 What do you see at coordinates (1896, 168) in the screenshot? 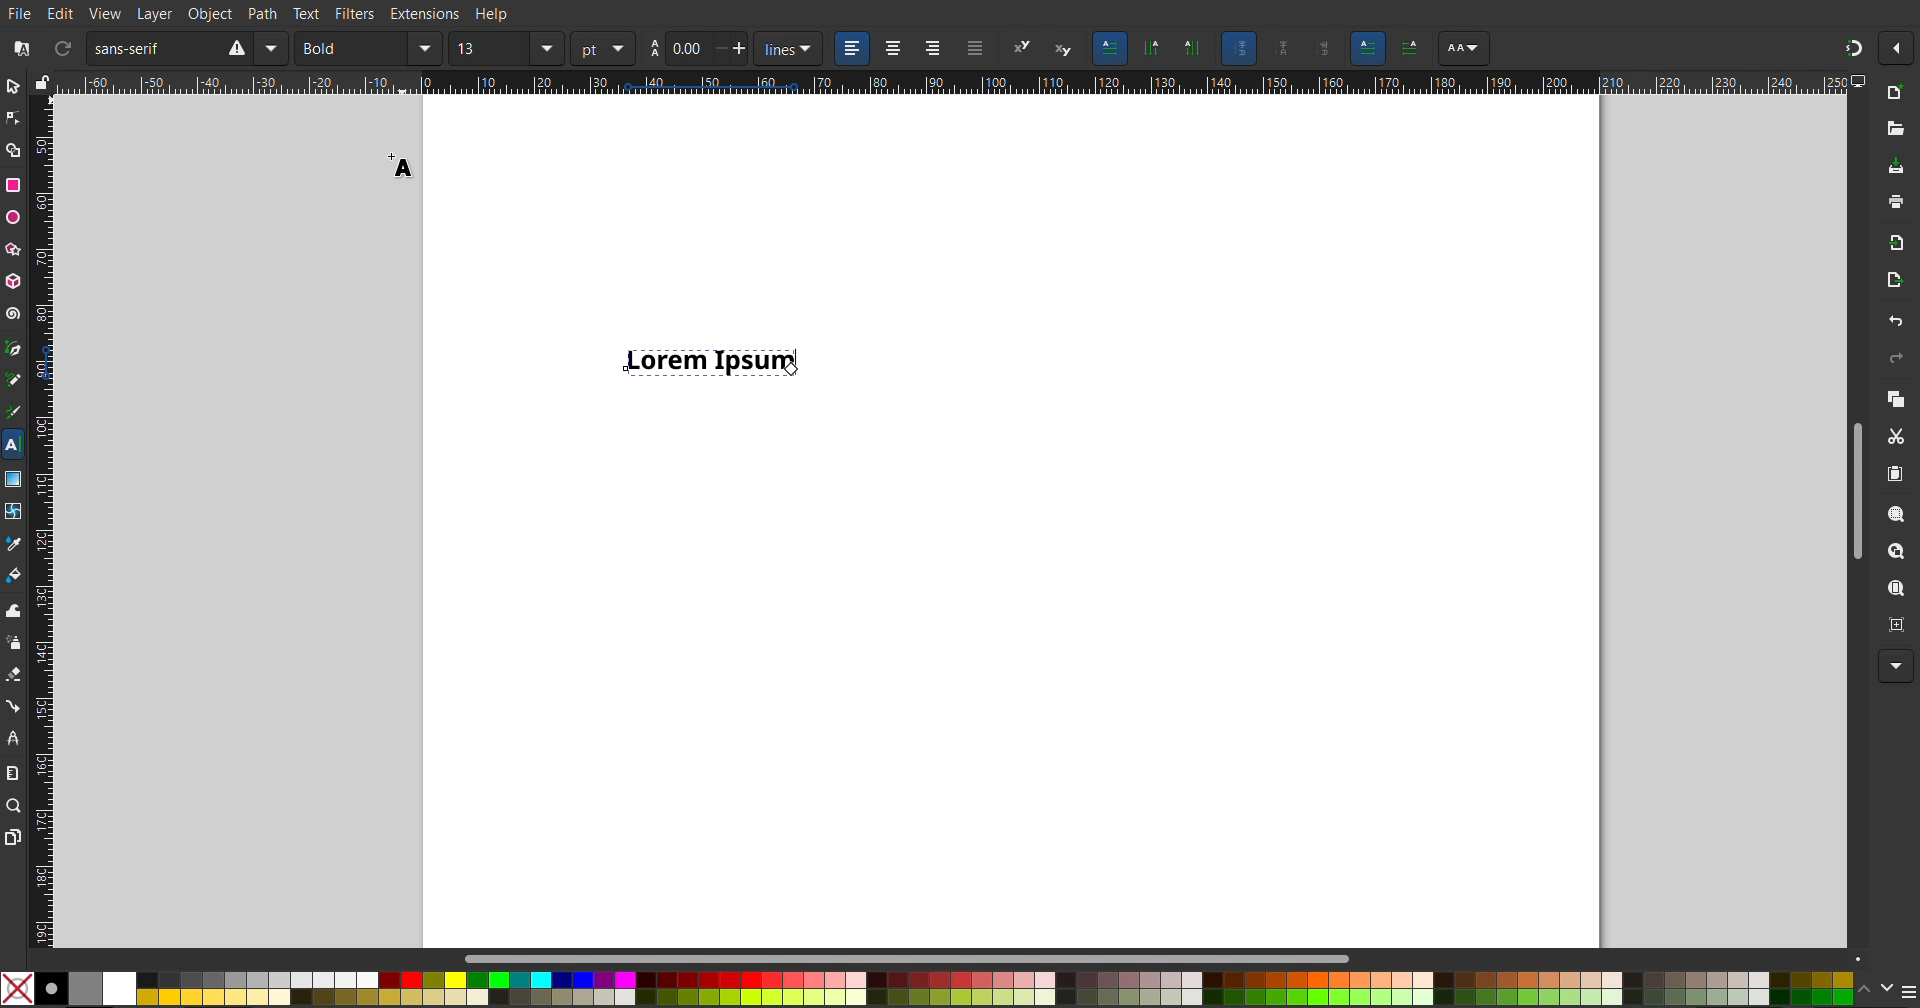
I see `Save` at bounding box center [1896, 168].